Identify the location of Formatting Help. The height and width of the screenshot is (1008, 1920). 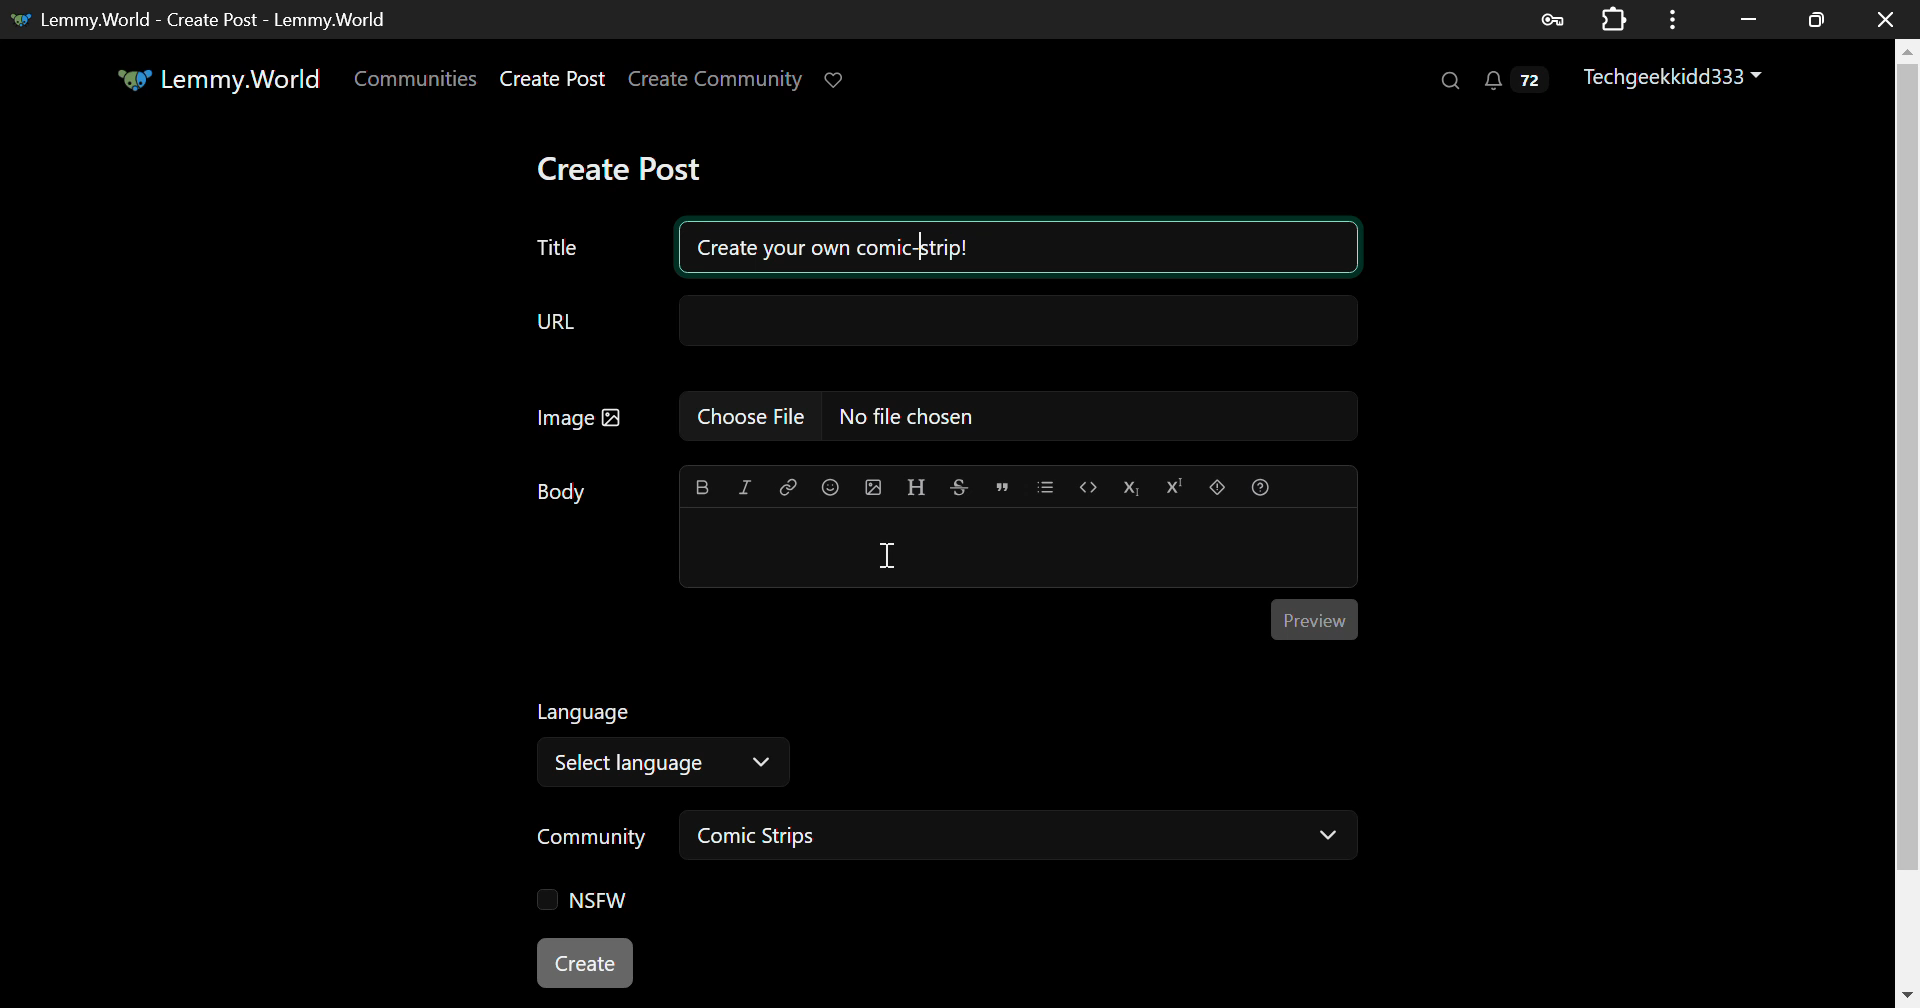
(1261, 488).